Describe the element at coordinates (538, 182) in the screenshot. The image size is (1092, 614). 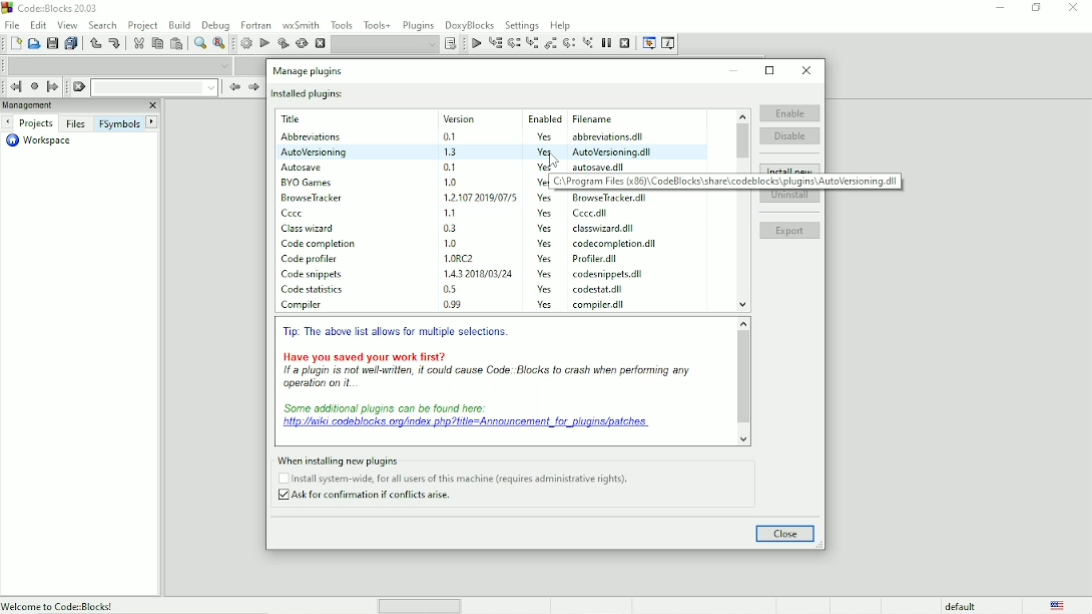
I see `Yes` at that location.